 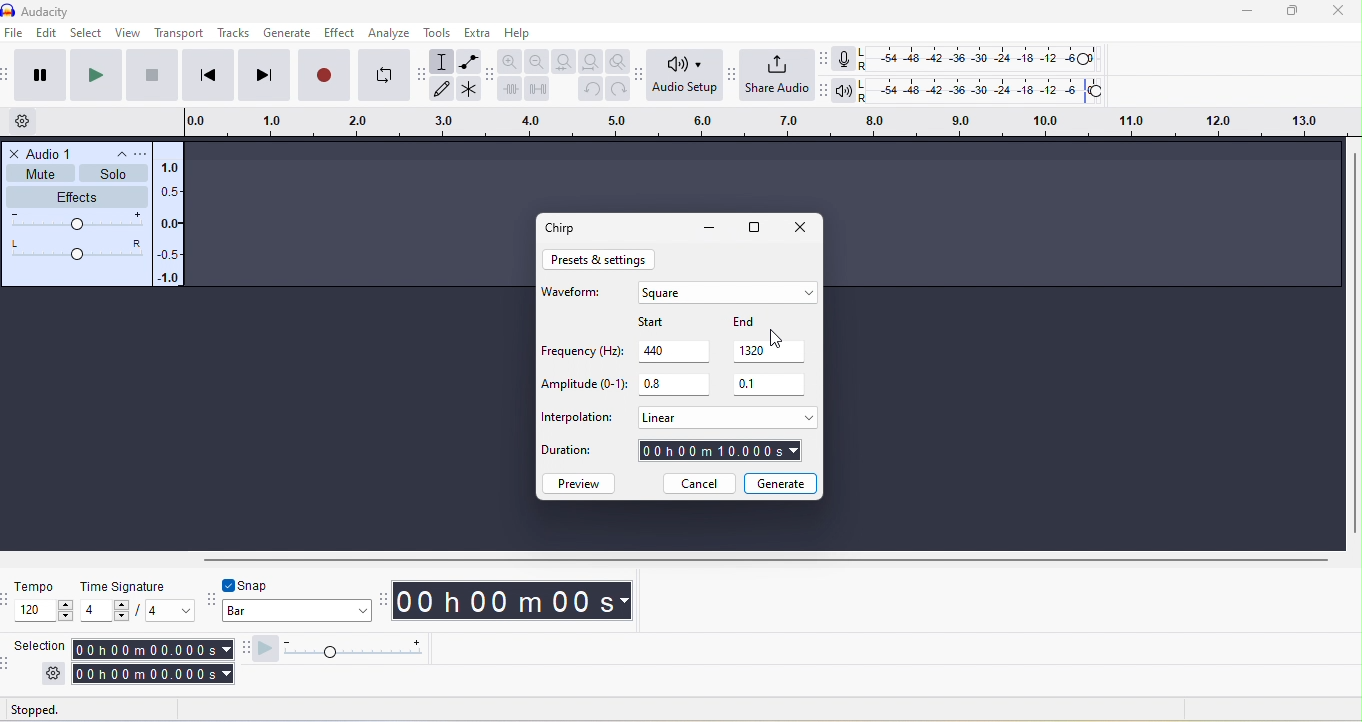 I want to click on preview, so click(x=581, y=483).